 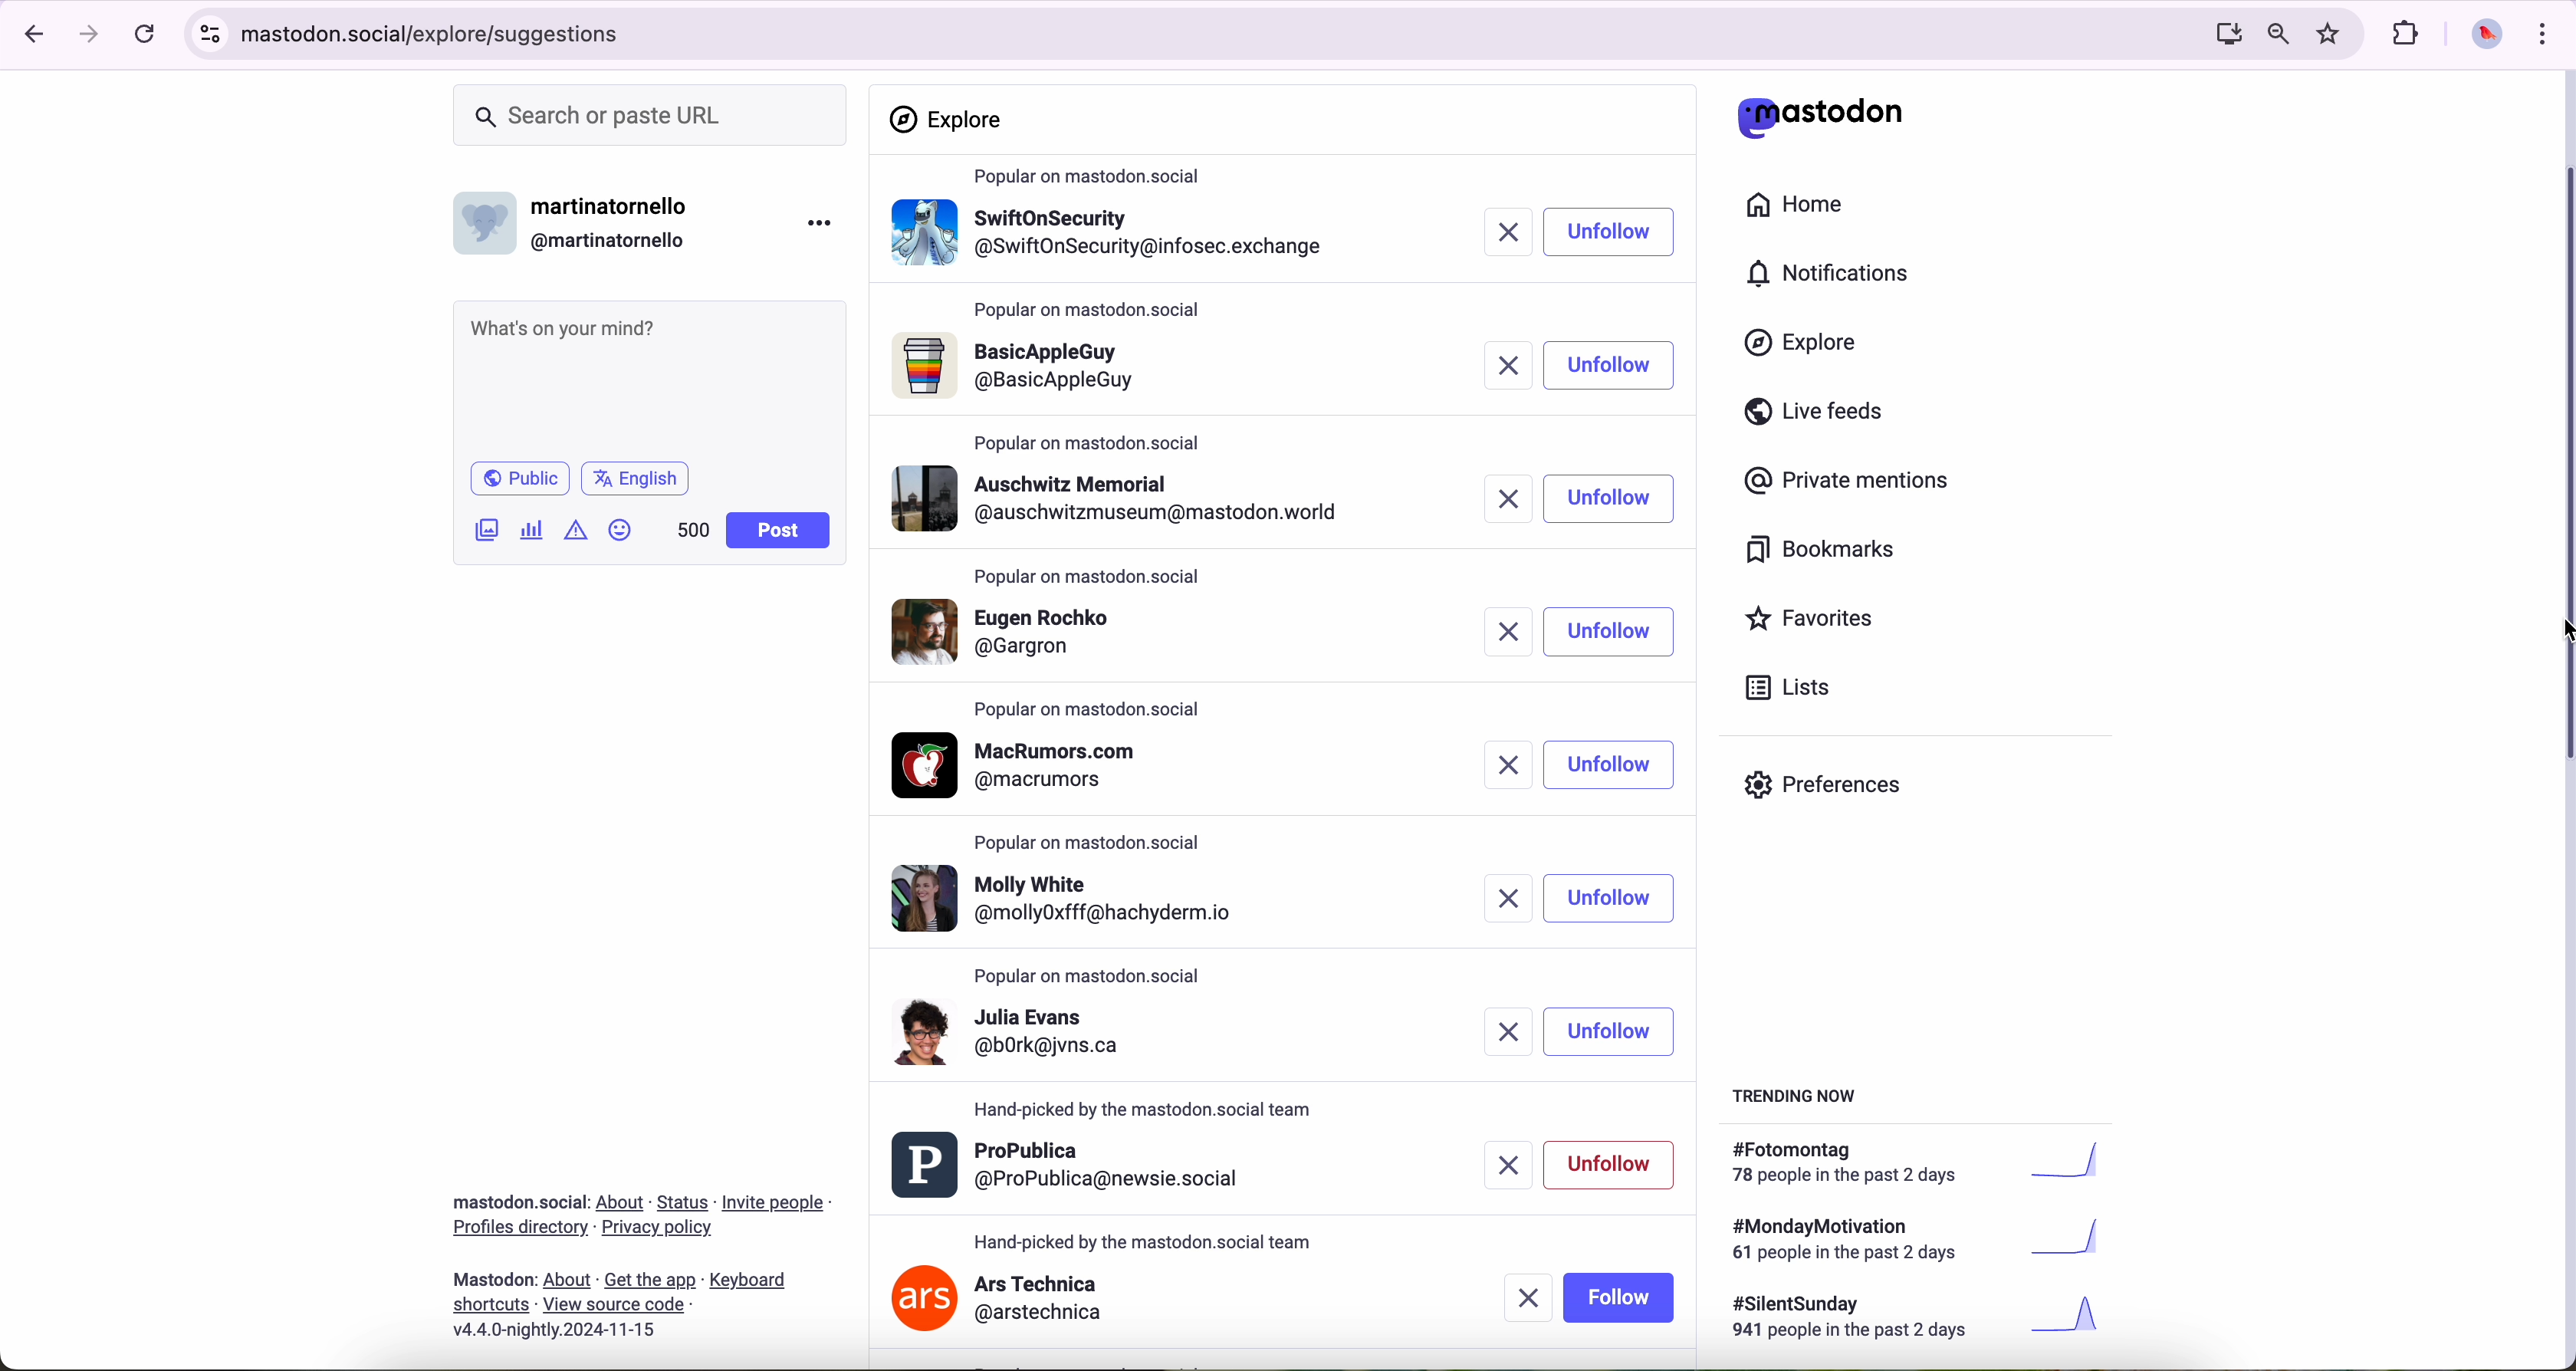 What do you see at coordinates (1091, 578) in the screenshot?
I see `popular` at bounding box center [1091, 578].